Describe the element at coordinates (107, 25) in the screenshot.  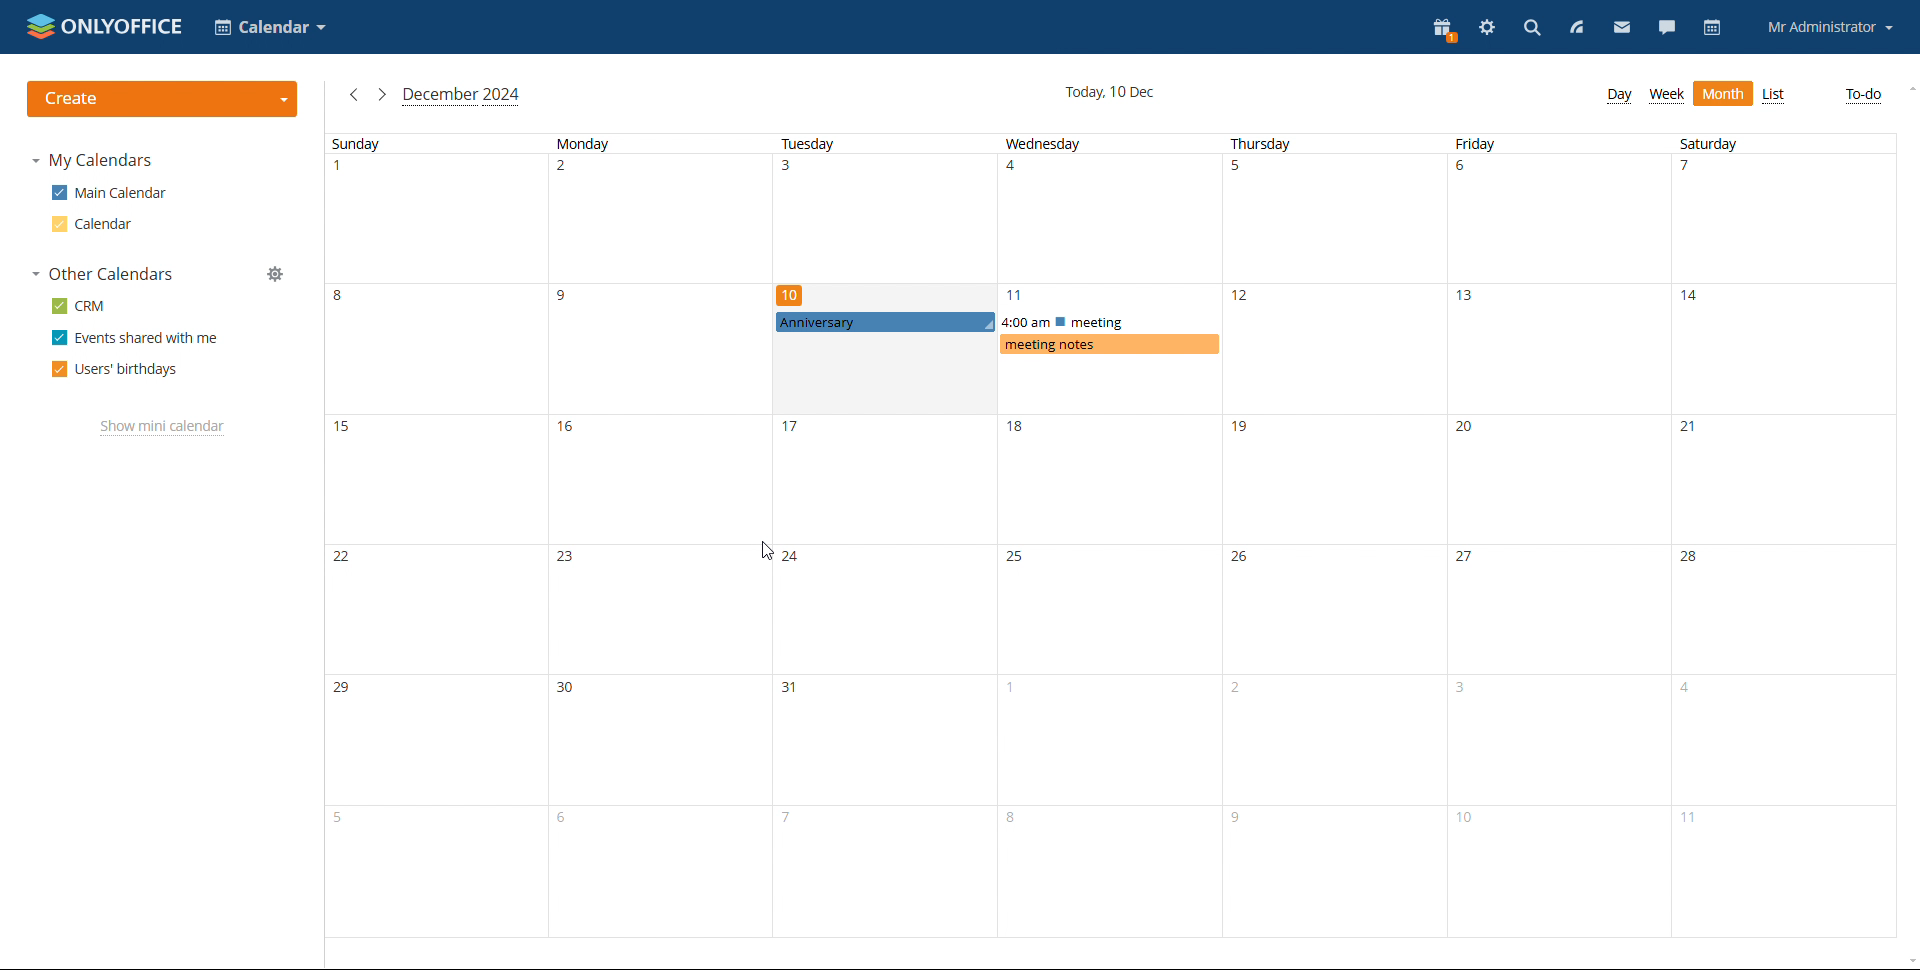
I see `logo` at that location.